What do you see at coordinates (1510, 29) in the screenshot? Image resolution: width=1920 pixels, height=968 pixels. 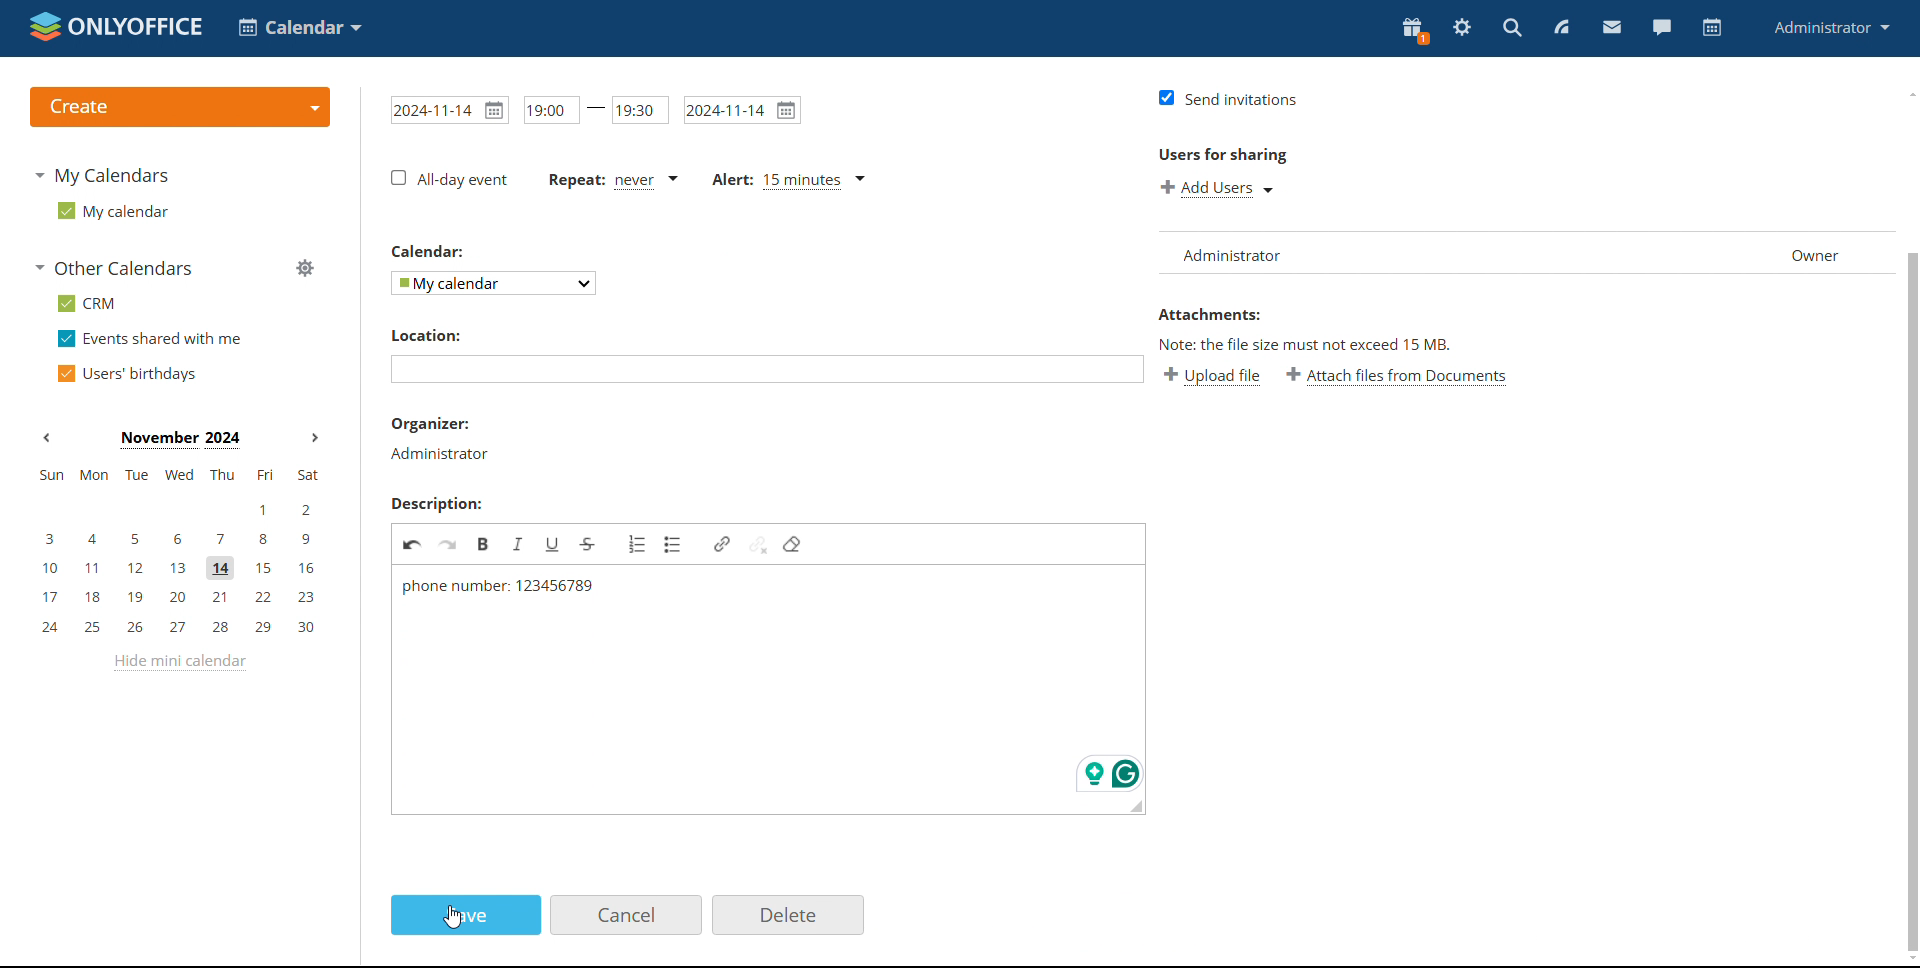 I see `search` at bounding box center [1510, 29].